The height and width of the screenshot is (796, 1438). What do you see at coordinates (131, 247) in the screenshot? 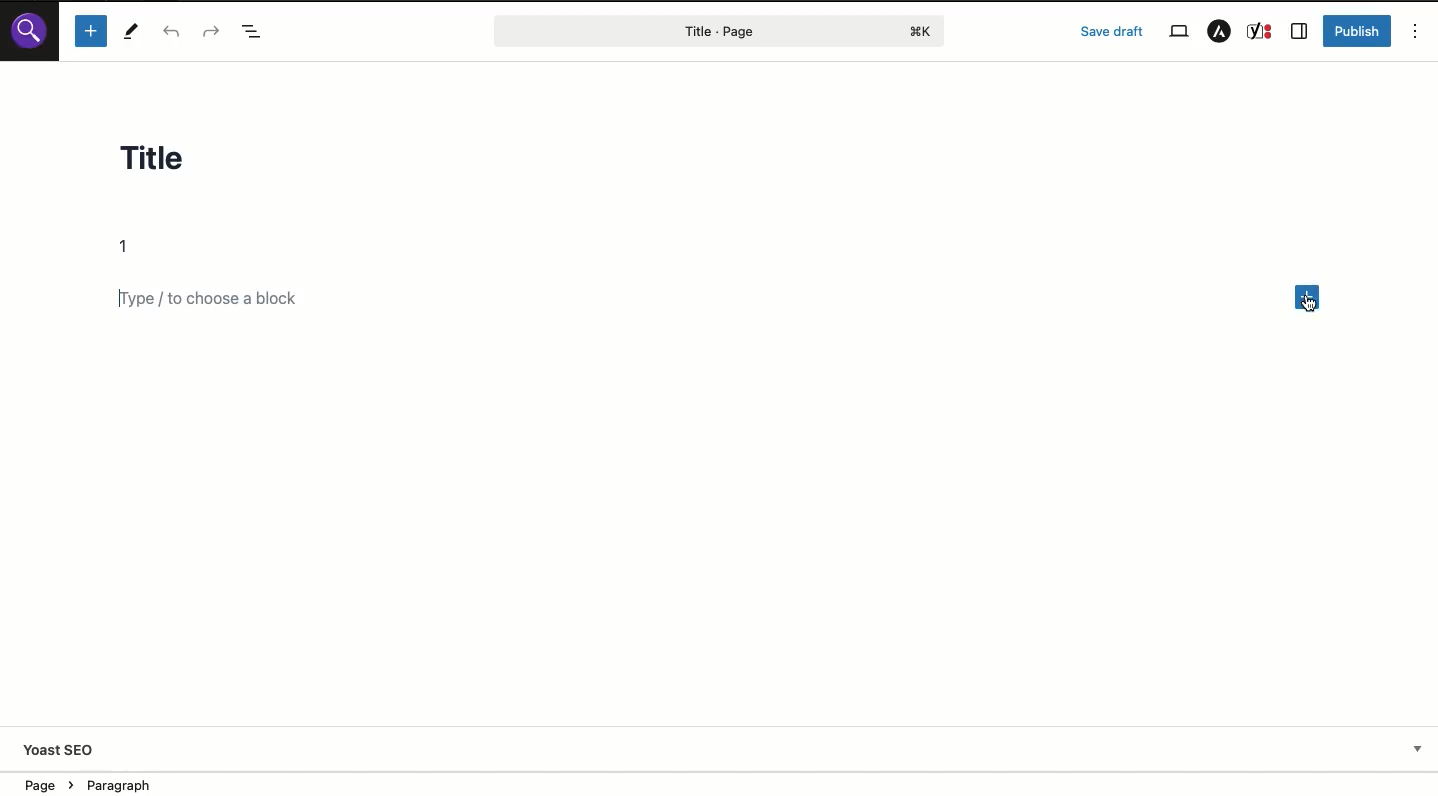
I see `Text` at bounding box center [131, 247].